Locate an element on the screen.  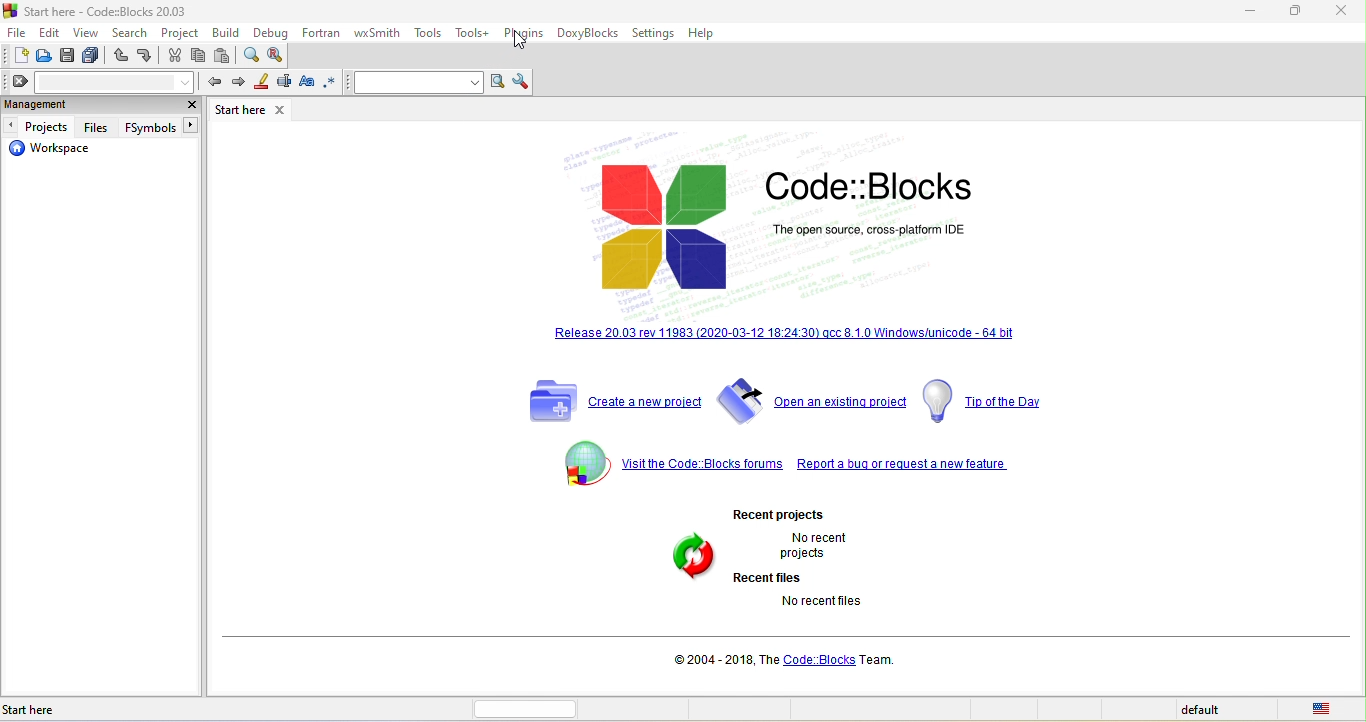
debug is located at coordinates (273, 31).